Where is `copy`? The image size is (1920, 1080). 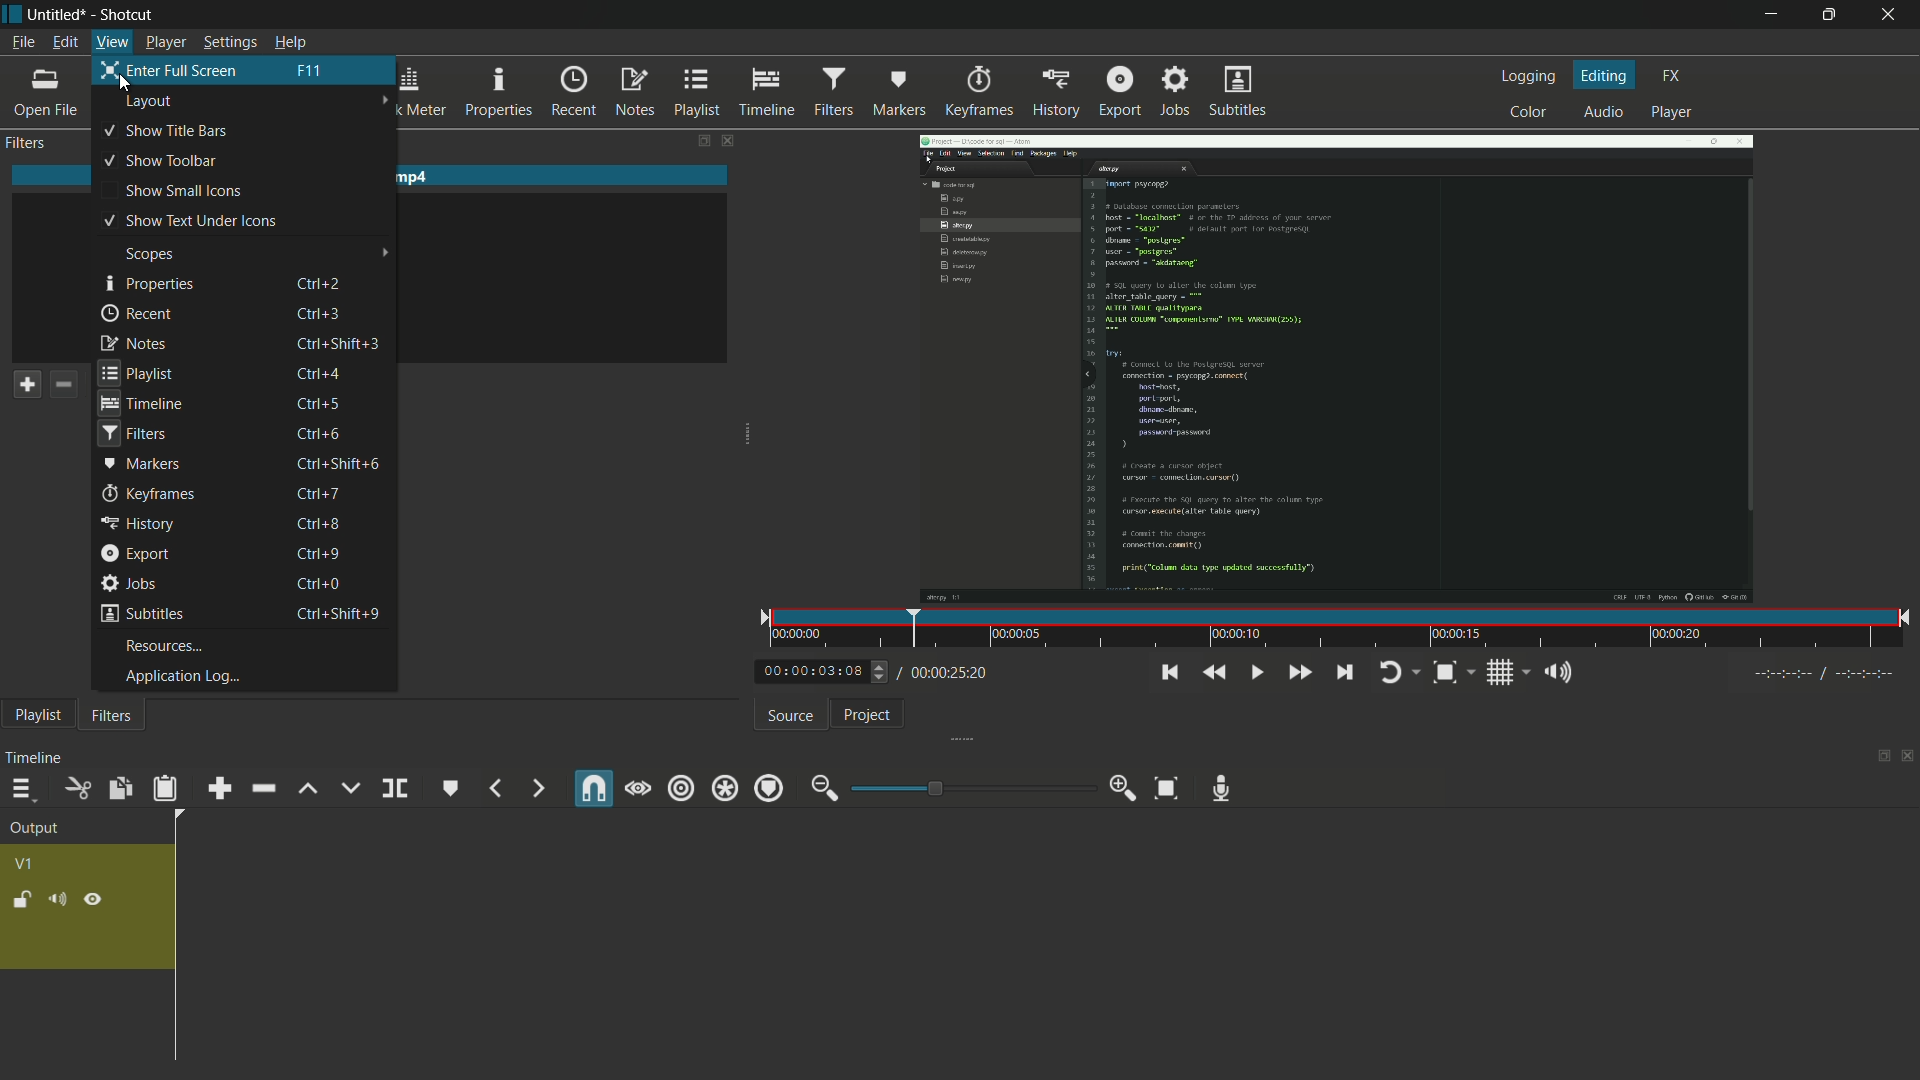
copy is located at coordinates (118, 789).